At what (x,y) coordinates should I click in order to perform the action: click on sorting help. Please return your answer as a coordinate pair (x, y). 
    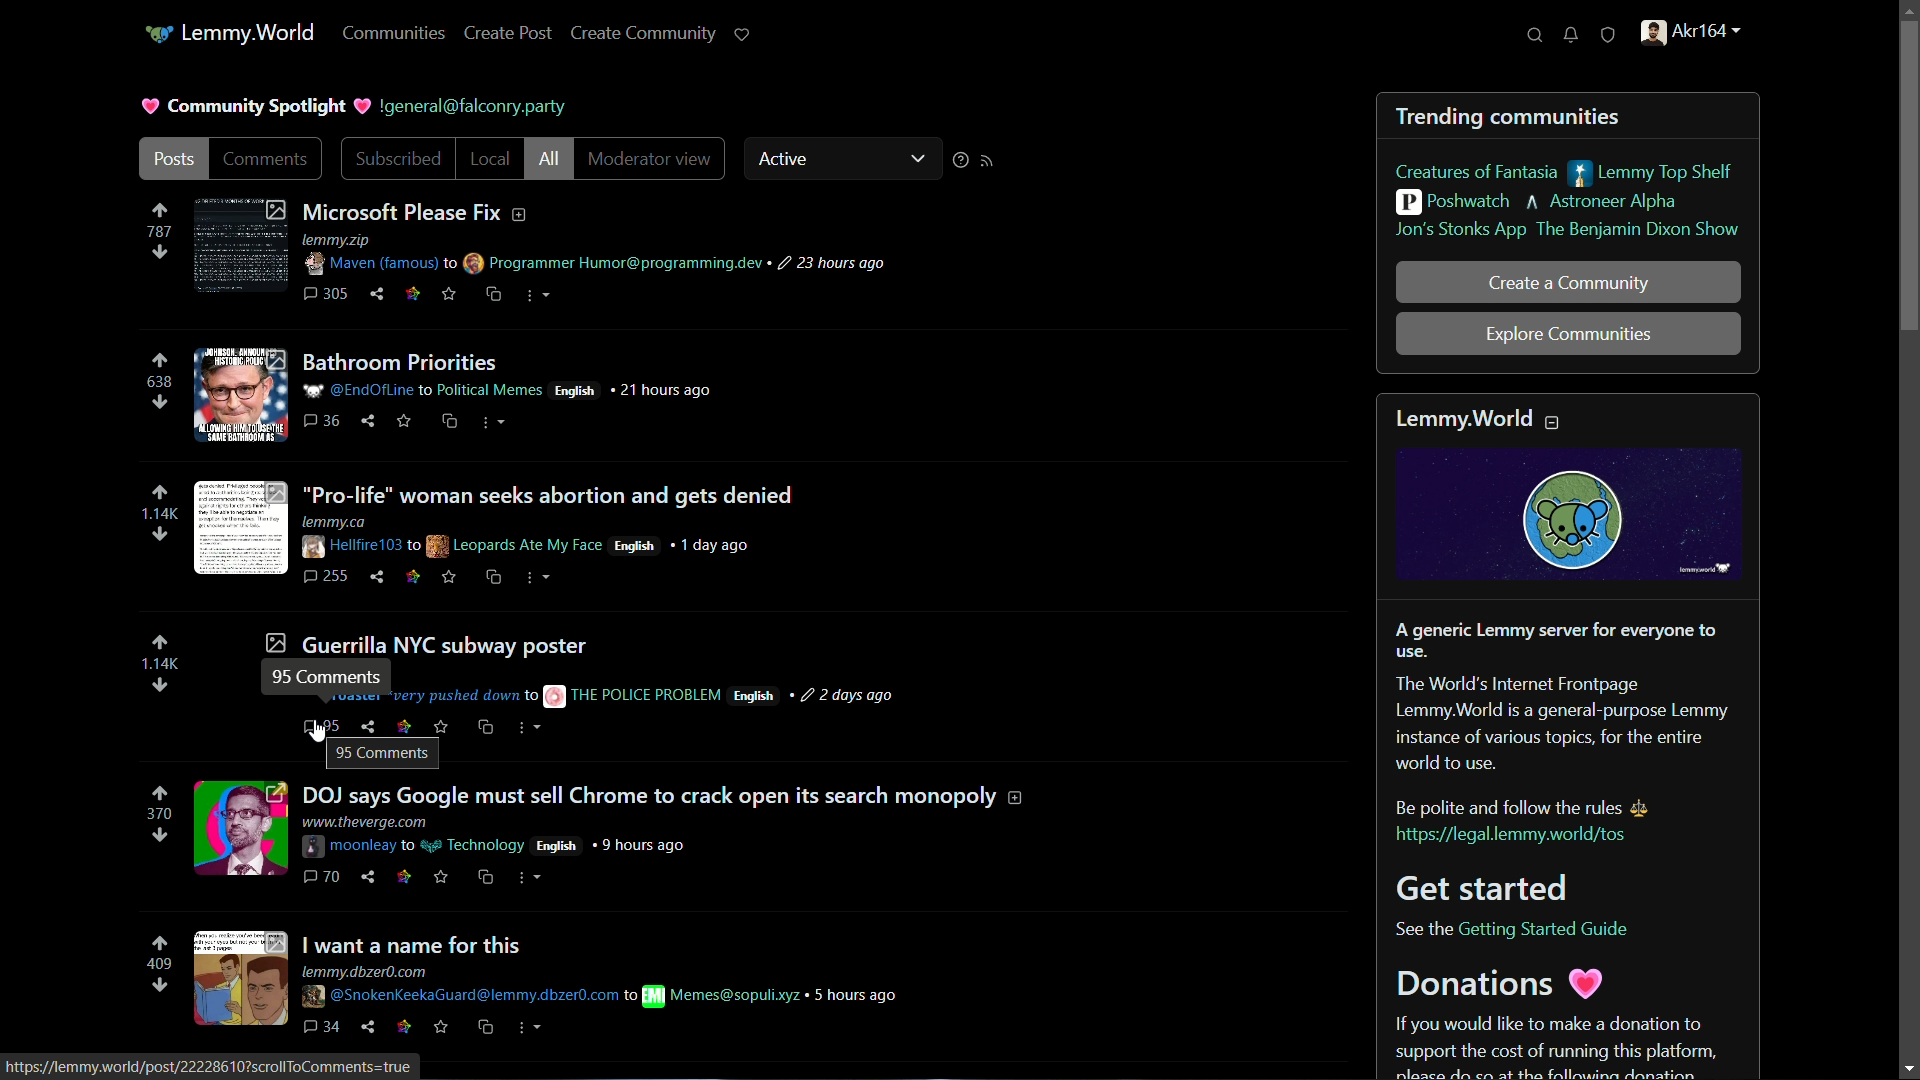
    Looking at the image, I should click on (956, 160).